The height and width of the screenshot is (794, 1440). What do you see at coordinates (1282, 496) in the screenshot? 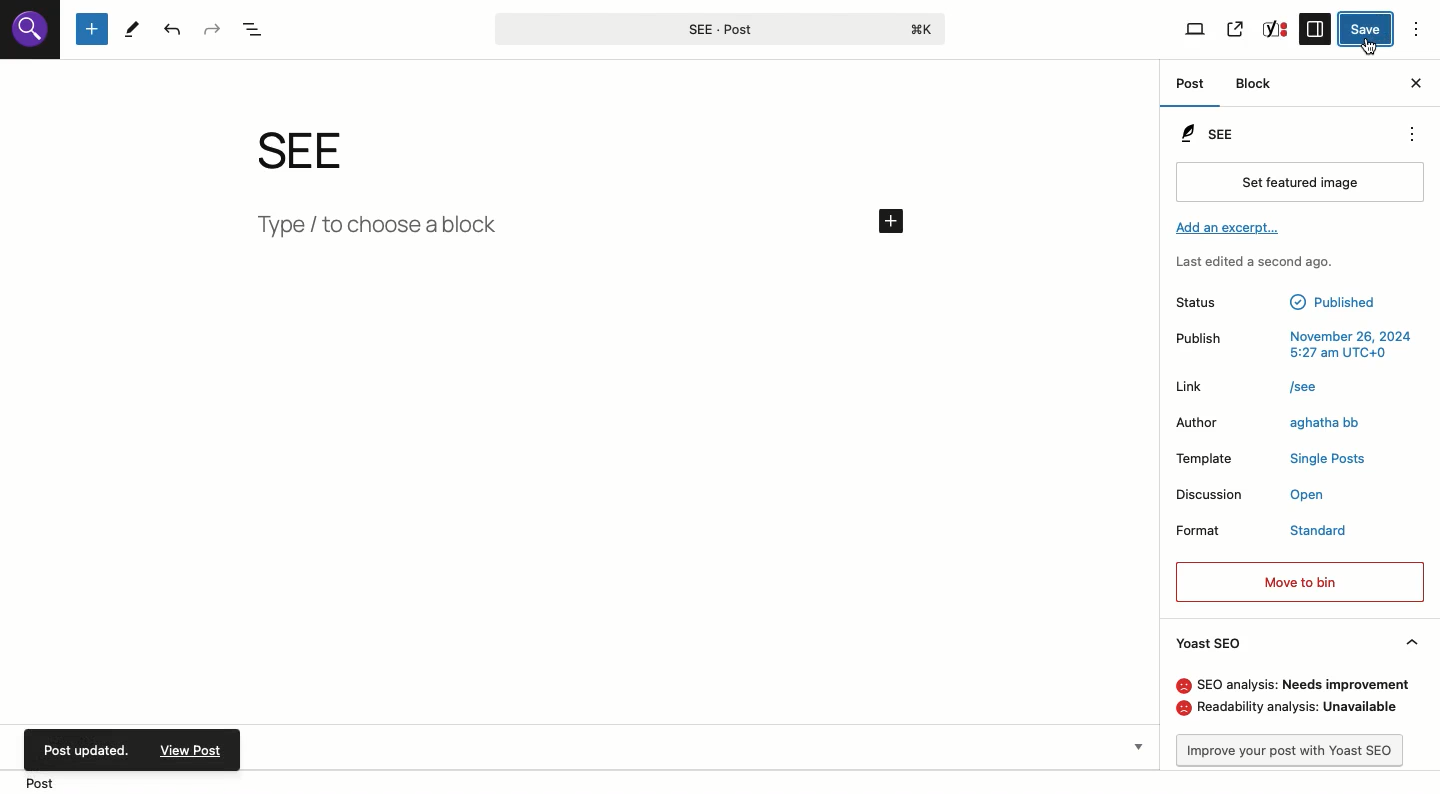
I see `Discussion open` at bounding box center [1282, 496].